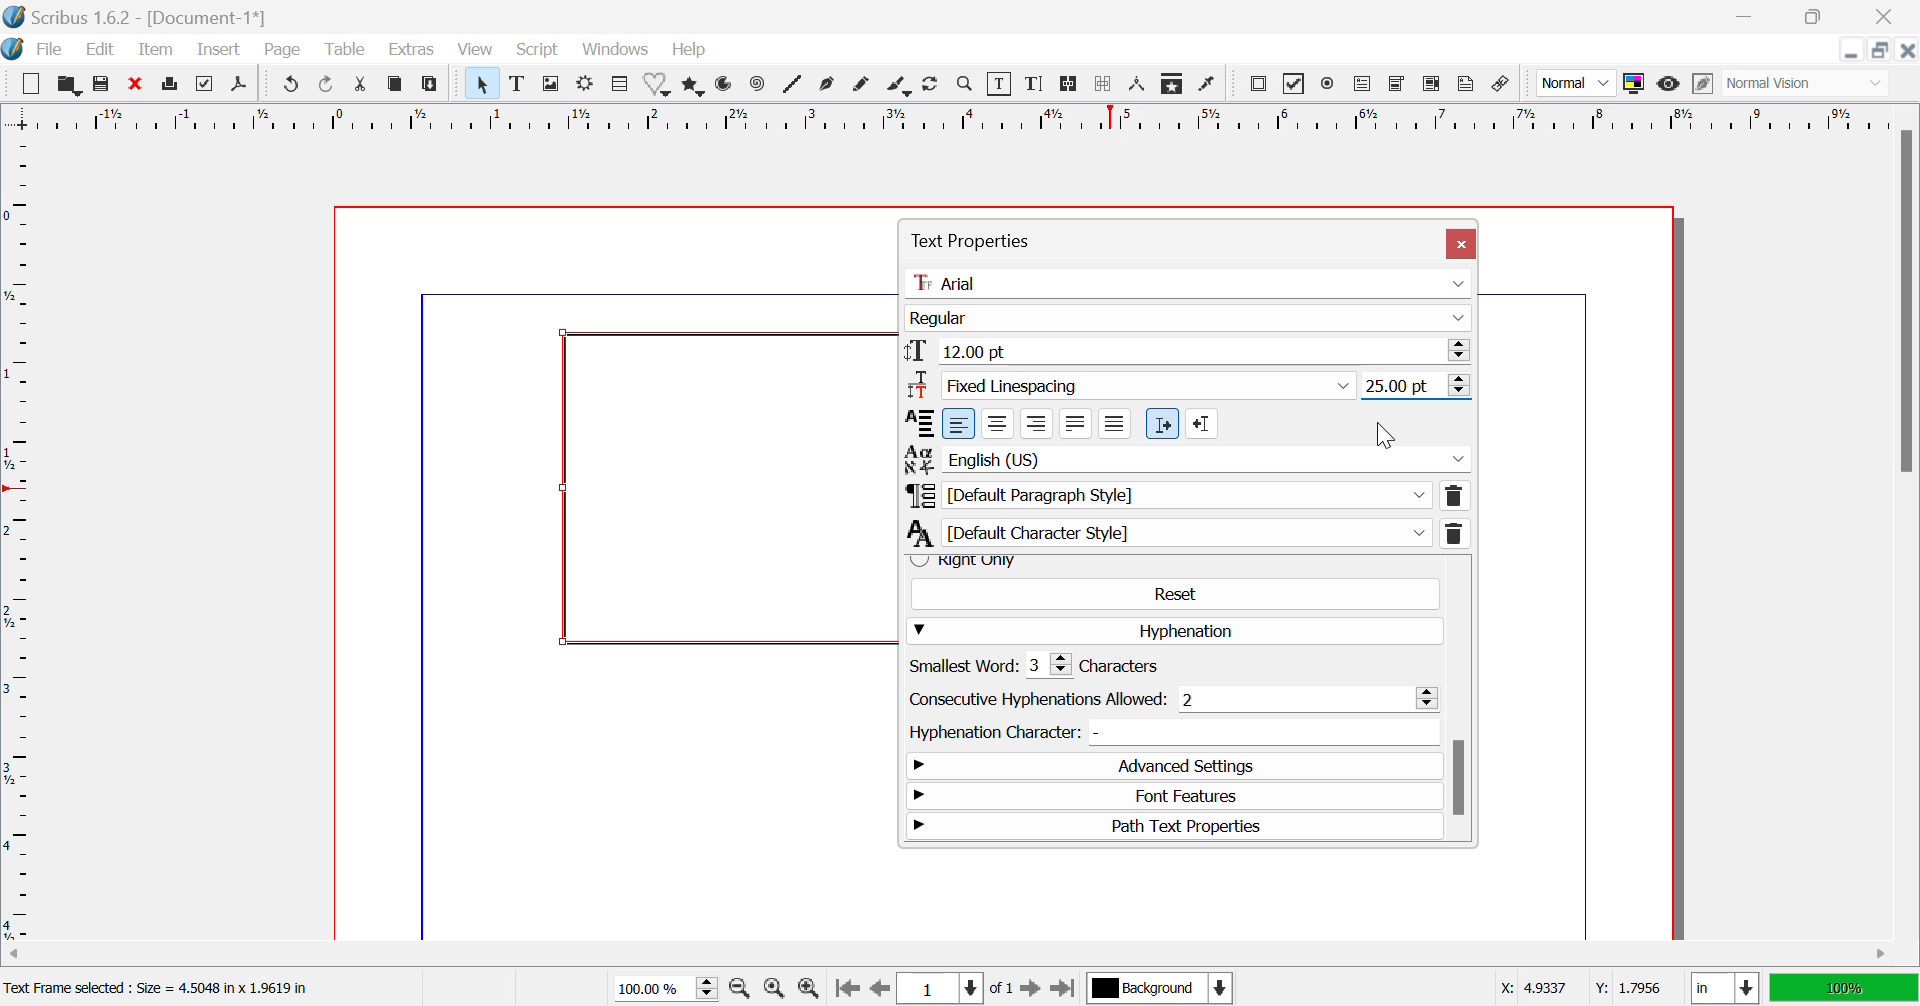 The image size is (1920, 1006). Describe the element at coordinates (361, 84) in the screenshot. I see `Cut` at that location.